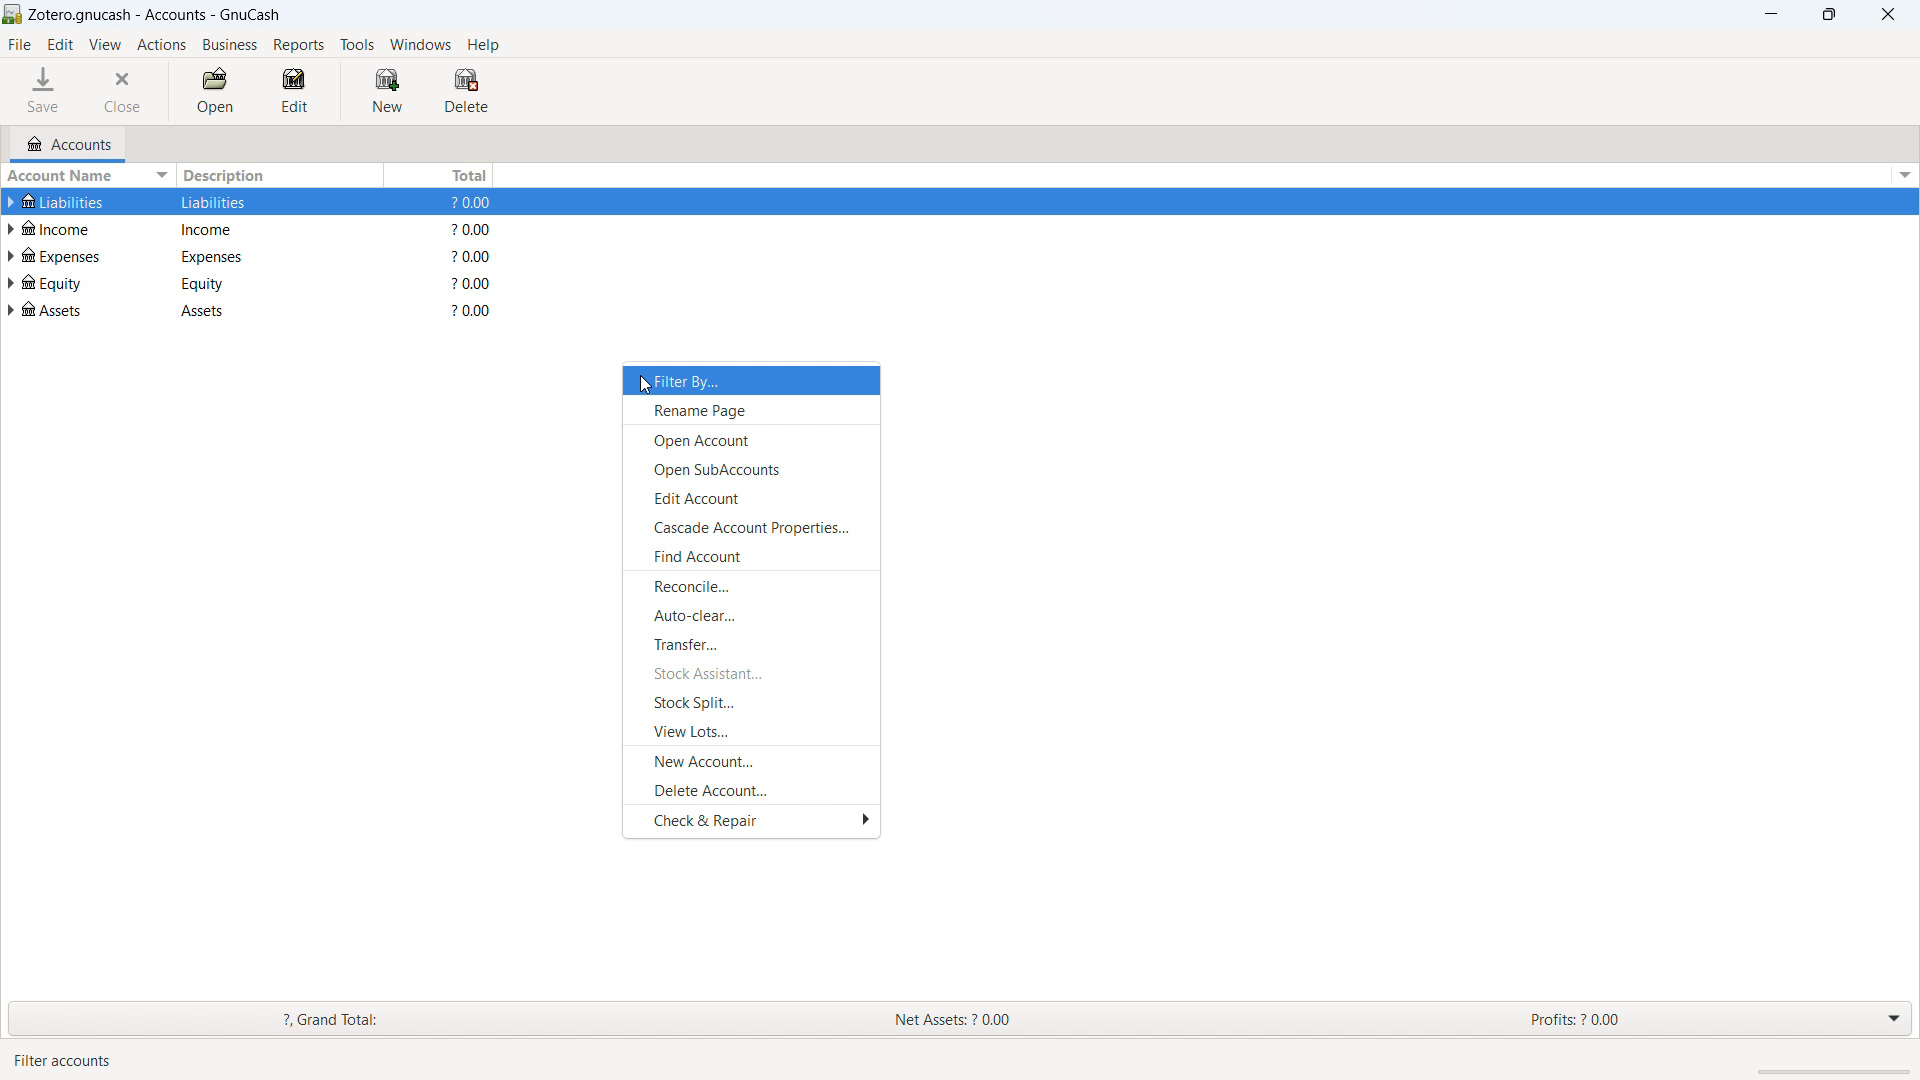  I want to click on grand total, net assets and profits, so click(960, 1020).